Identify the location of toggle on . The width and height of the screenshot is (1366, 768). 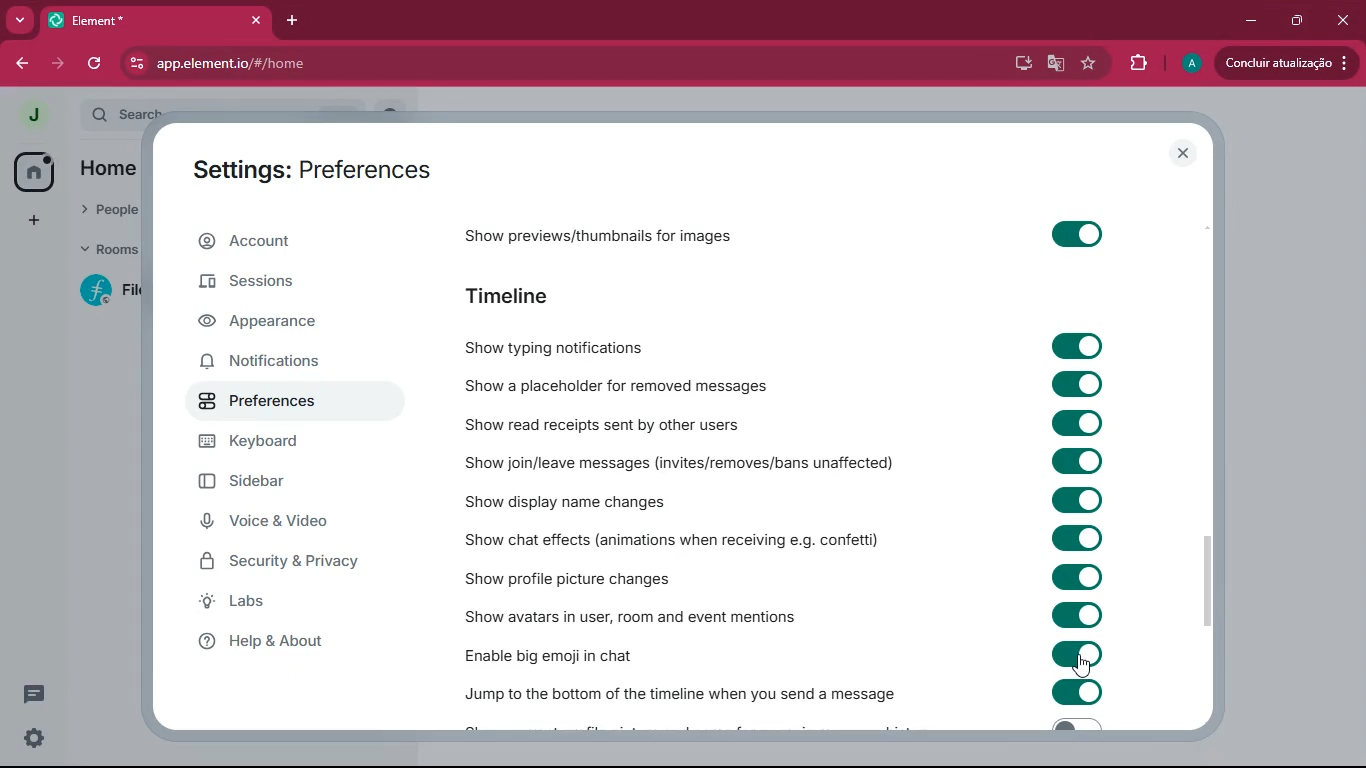
(1078, 613).